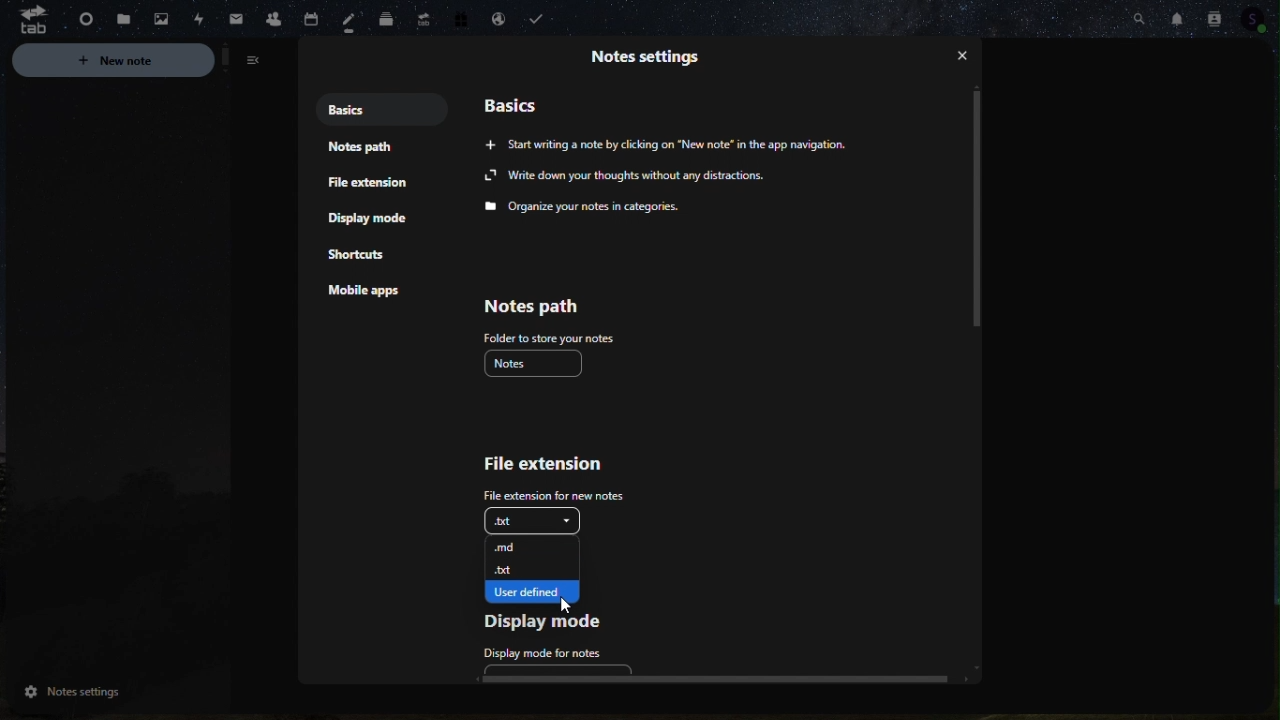 This screenshot has width=1280, height=720. Describe the element at coordinates (25, 21) in the screenshot. I see `tab` at that location.